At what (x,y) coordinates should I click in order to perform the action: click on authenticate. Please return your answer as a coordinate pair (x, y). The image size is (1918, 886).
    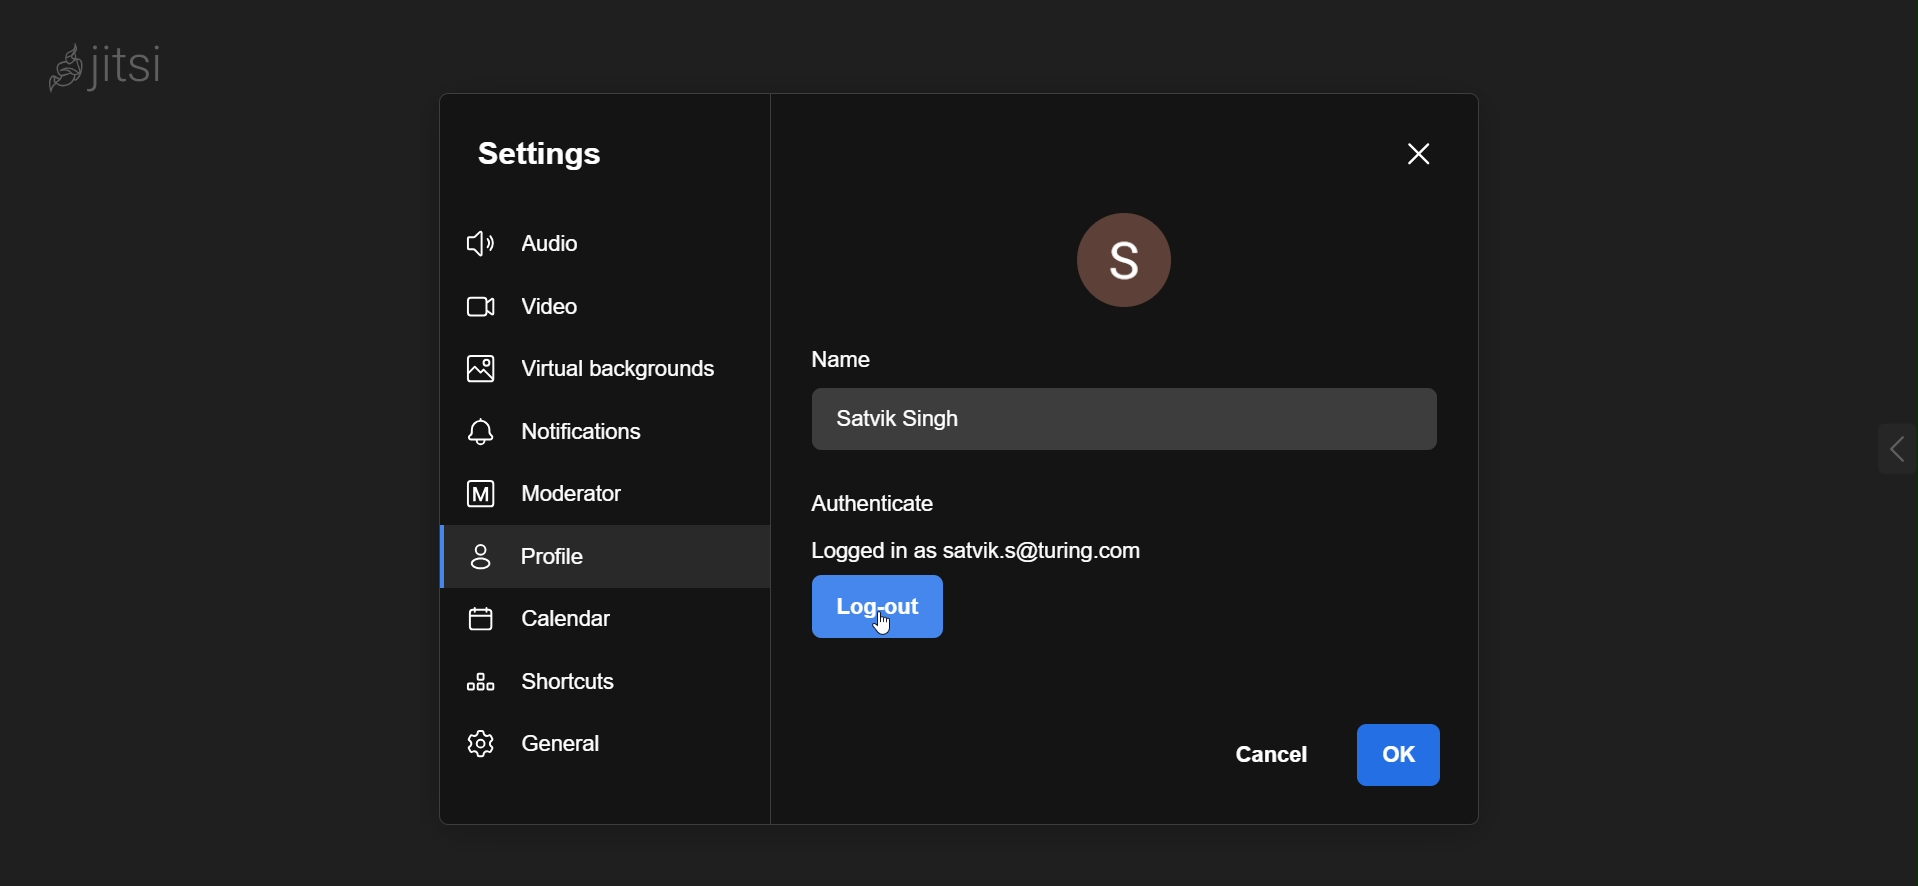
    Looking at the image, I should click on (879, 508).